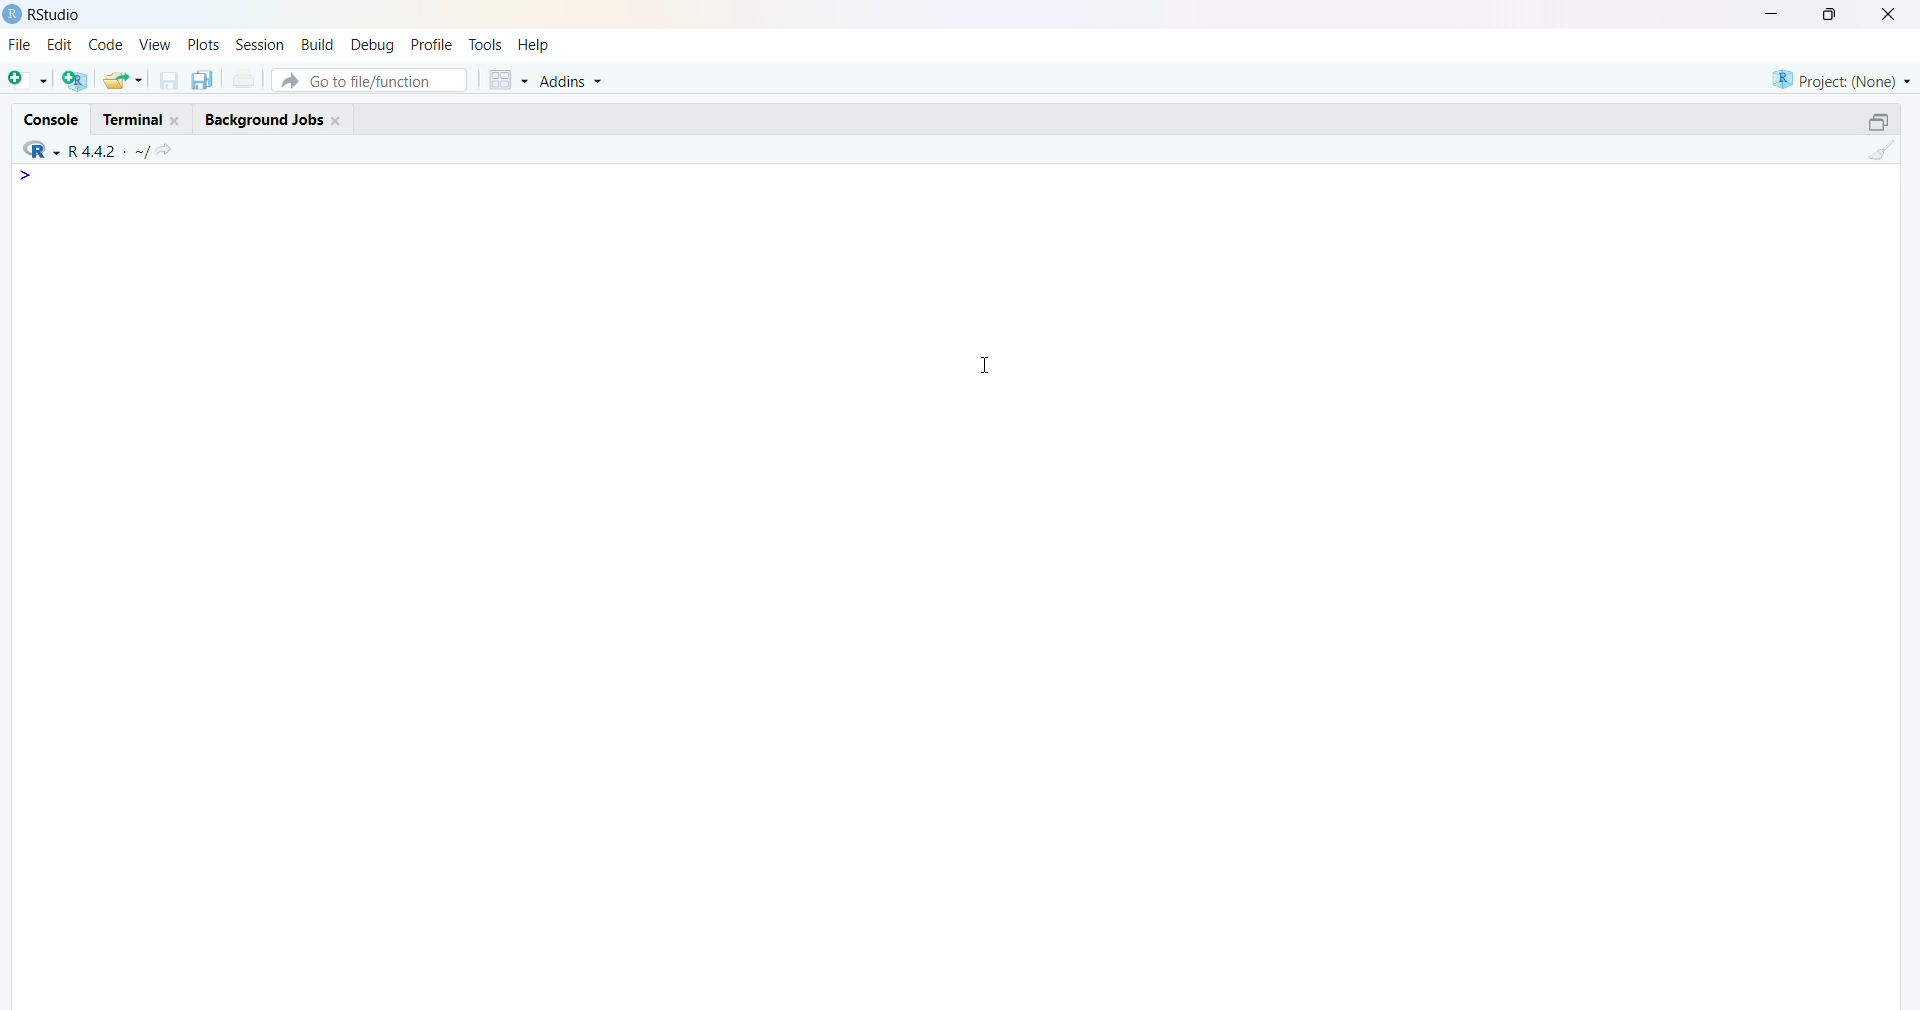  I want to click on Background jobs, so click(263, 122).